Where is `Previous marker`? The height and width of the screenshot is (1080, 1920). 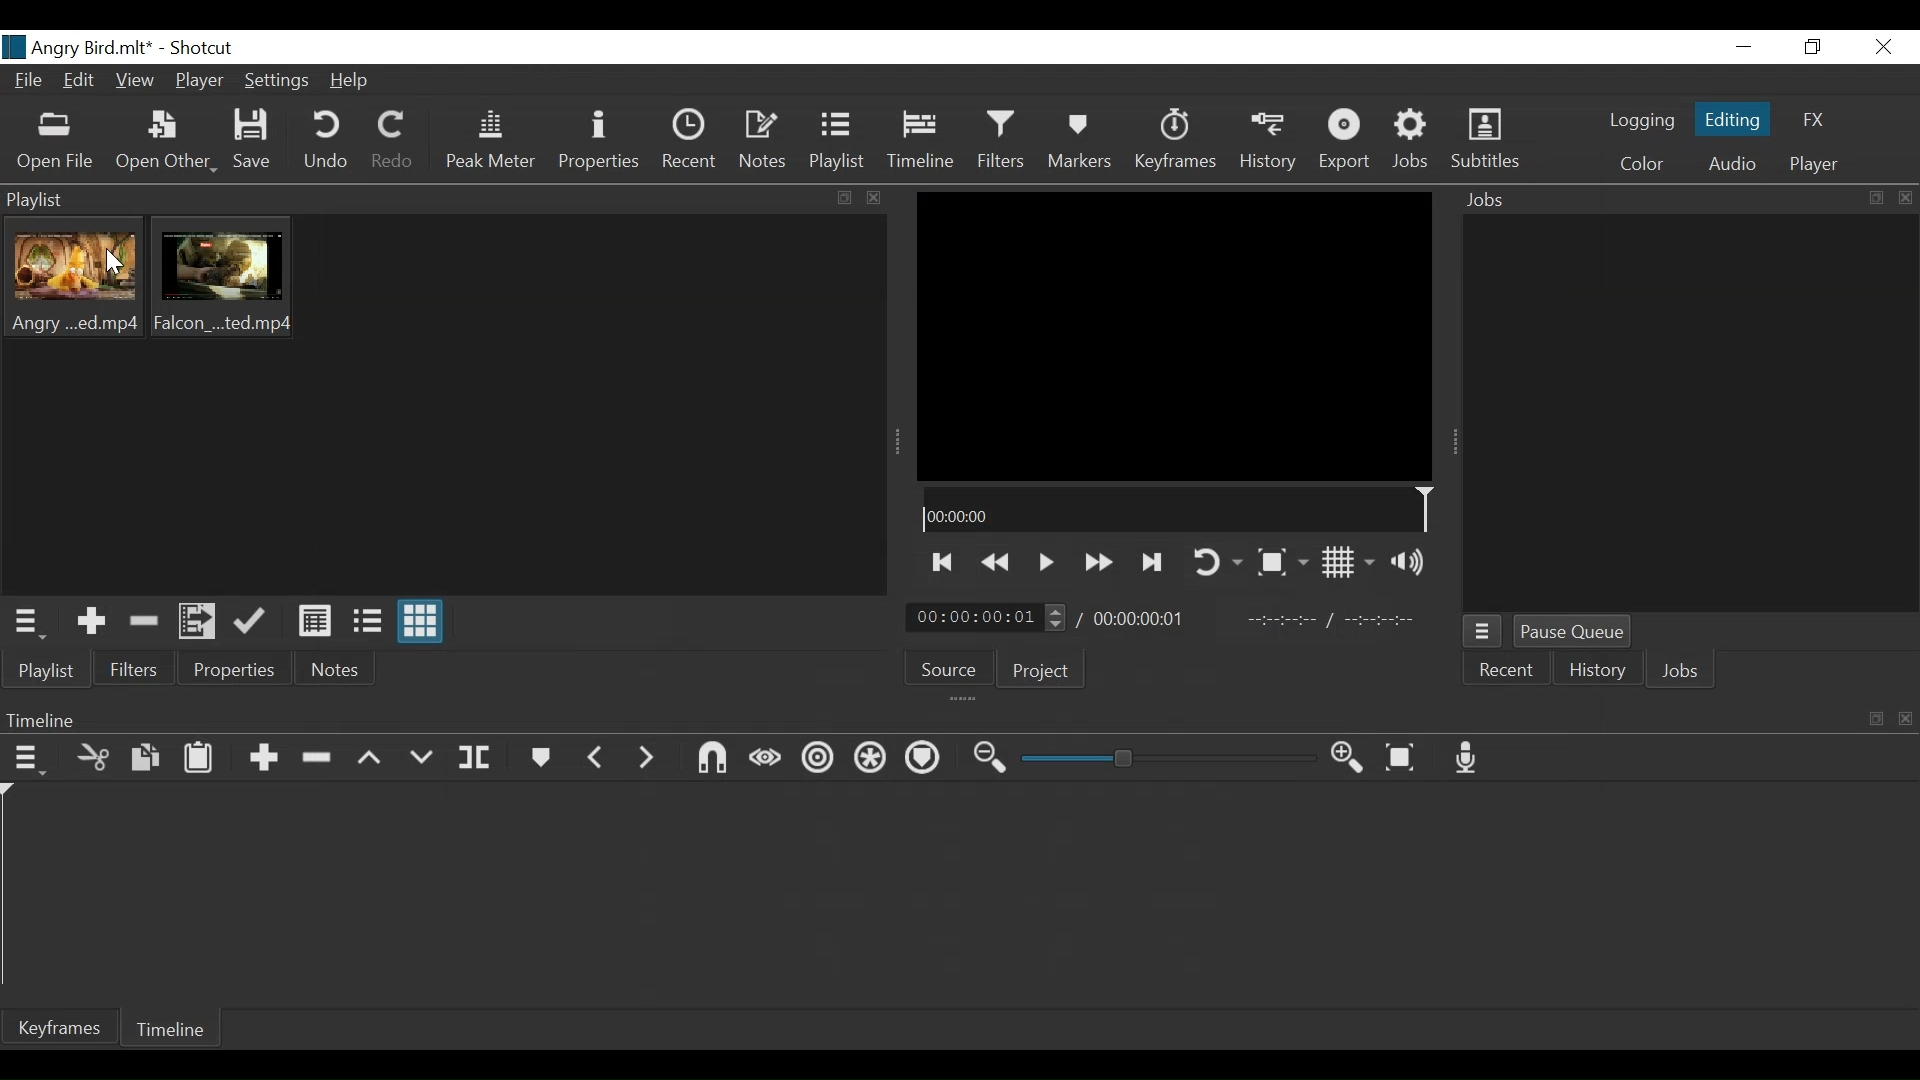 Previous marker is located at coordinates (596, 759).